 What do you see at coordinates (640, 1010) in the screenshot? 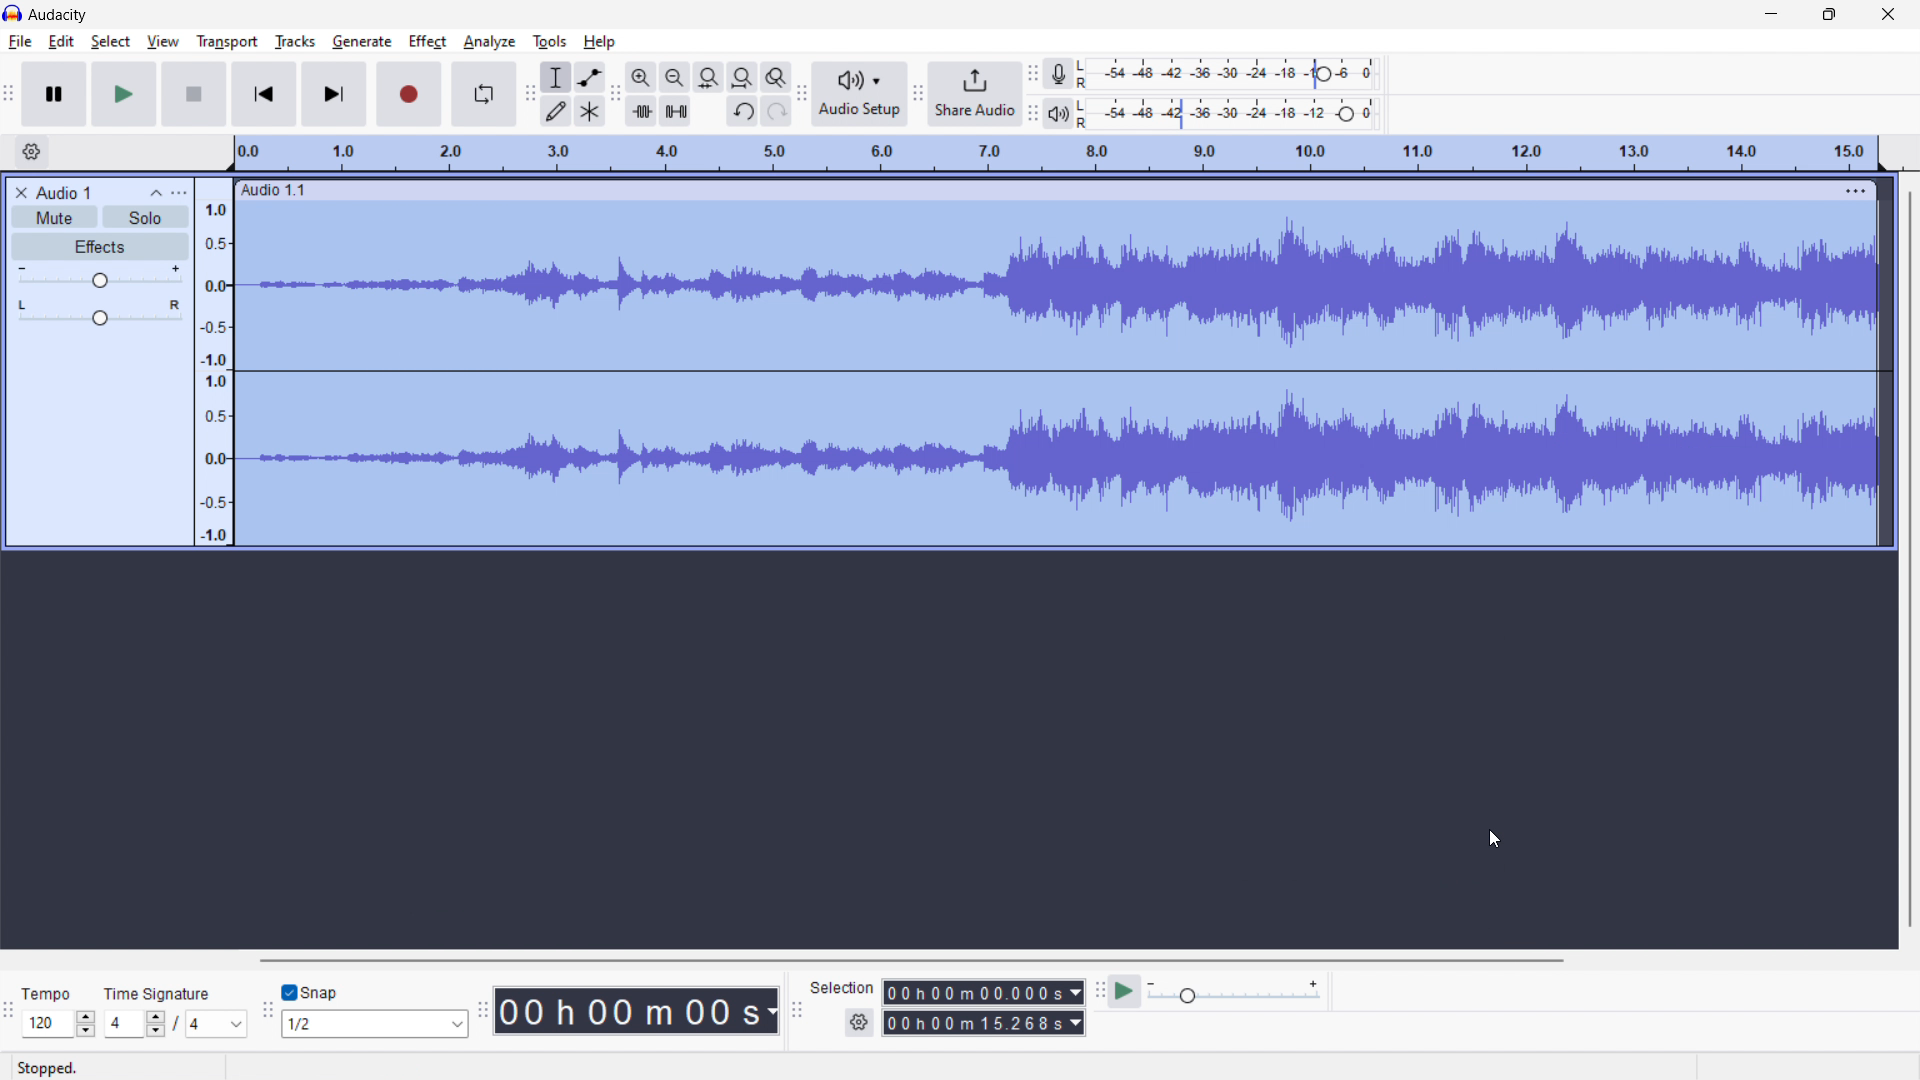
I see `00h 00 m 00 s 9timestamp)` at bounding box center [640, 1010].